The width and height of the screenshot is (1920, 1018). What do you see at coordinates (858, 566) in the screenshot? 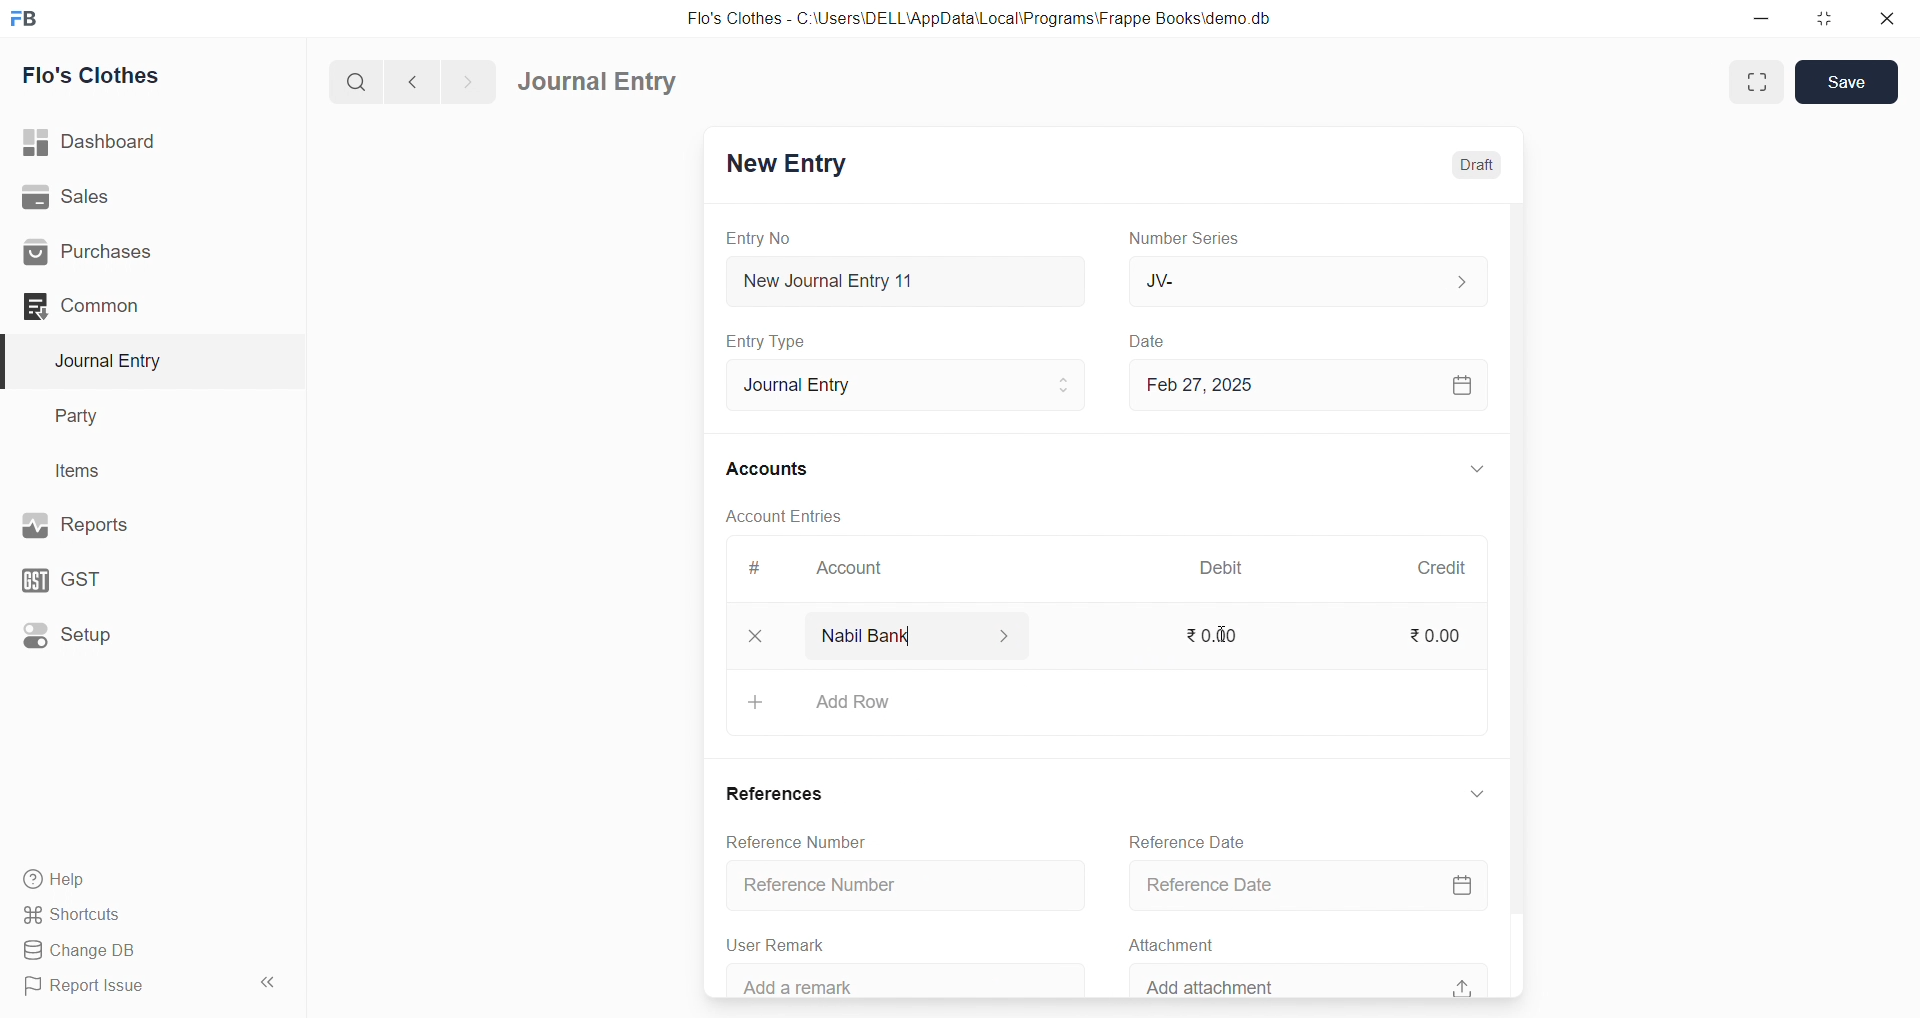
I see `Account` at bounding box center [858, 566].